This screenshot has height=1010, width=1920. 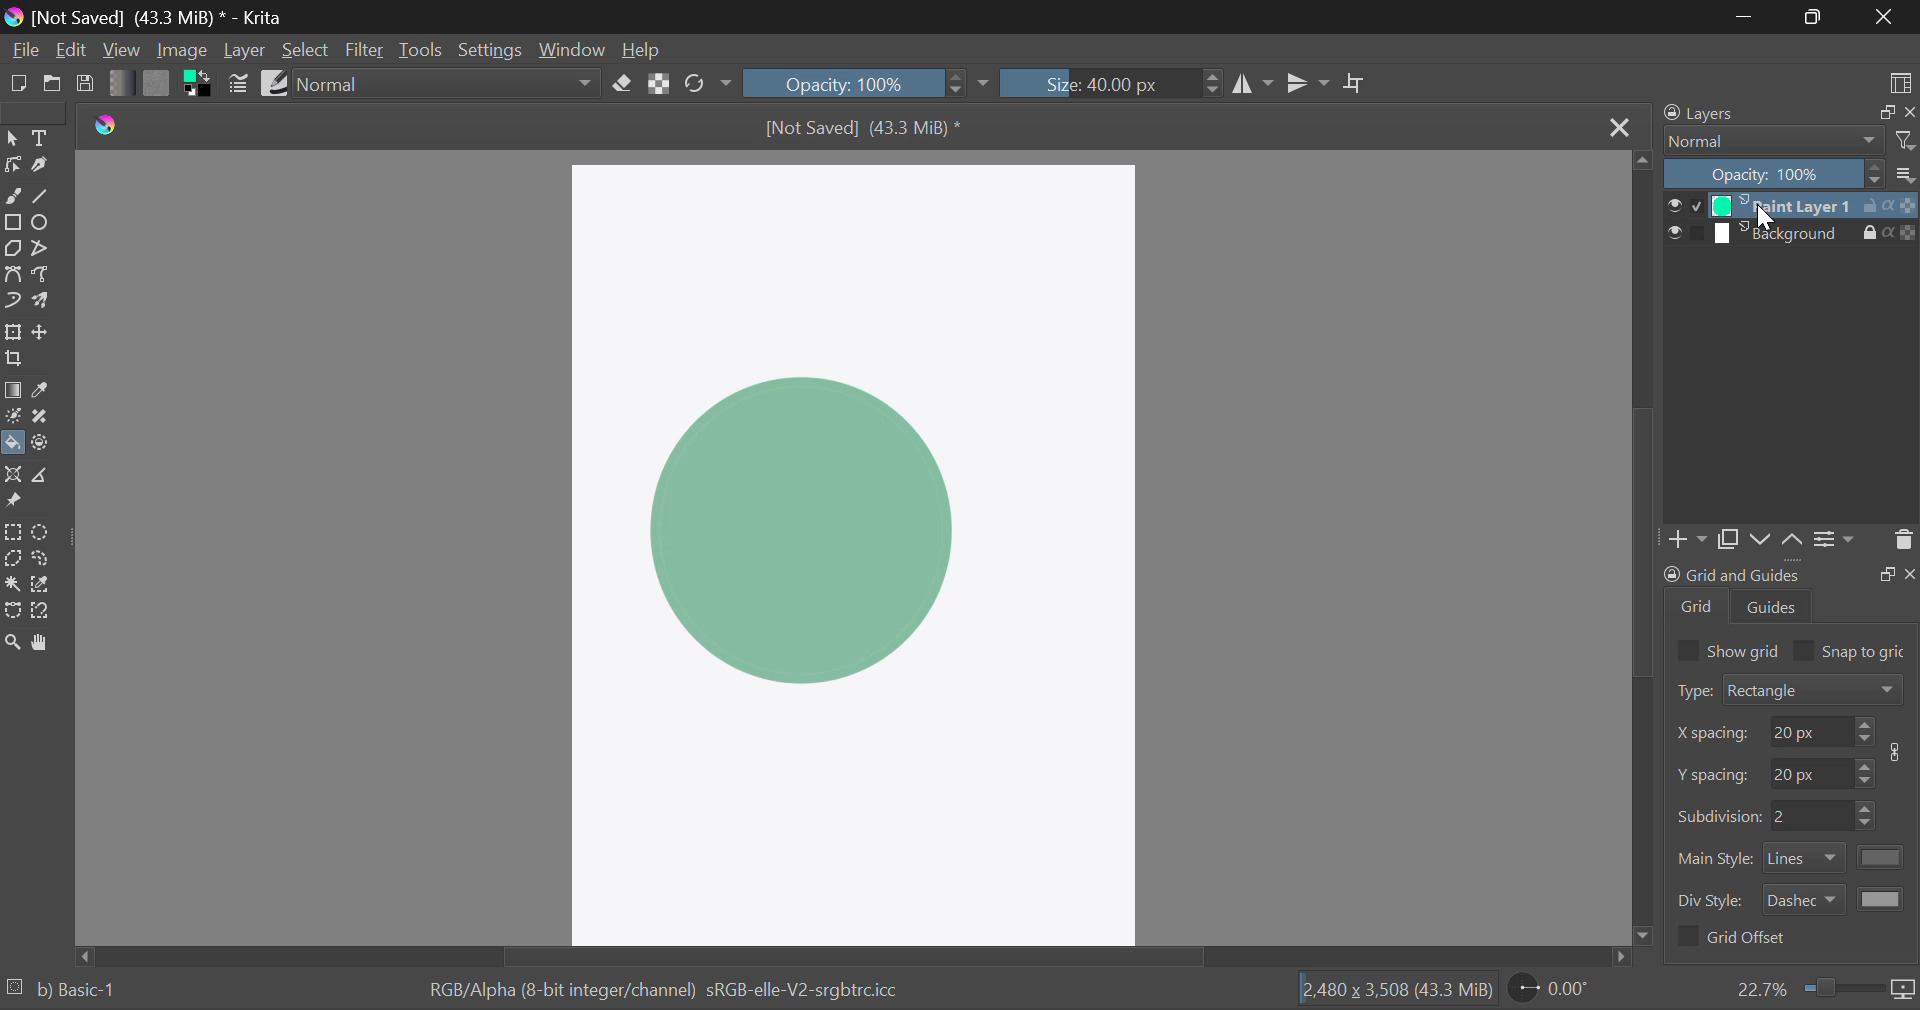 I want to click on Polygon, so click(x=12, y=247).